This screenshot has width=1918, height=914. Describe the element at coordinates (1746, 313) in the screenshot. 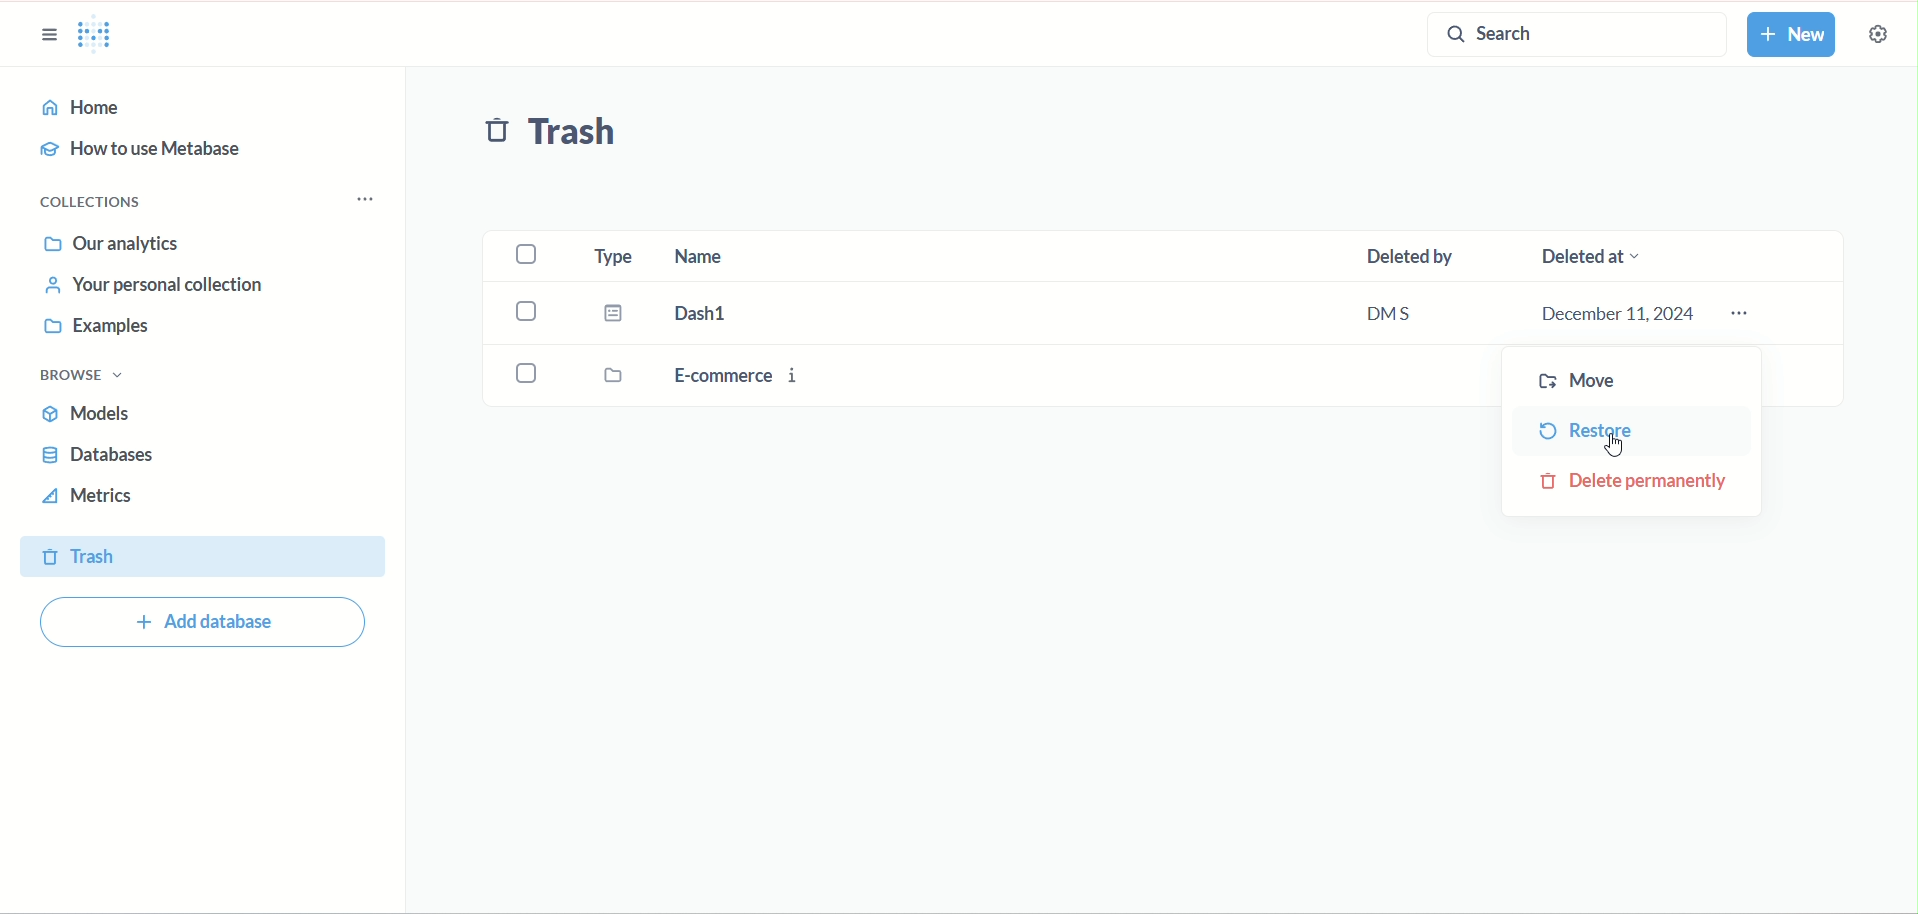

I see `Dash1 options` at that location.